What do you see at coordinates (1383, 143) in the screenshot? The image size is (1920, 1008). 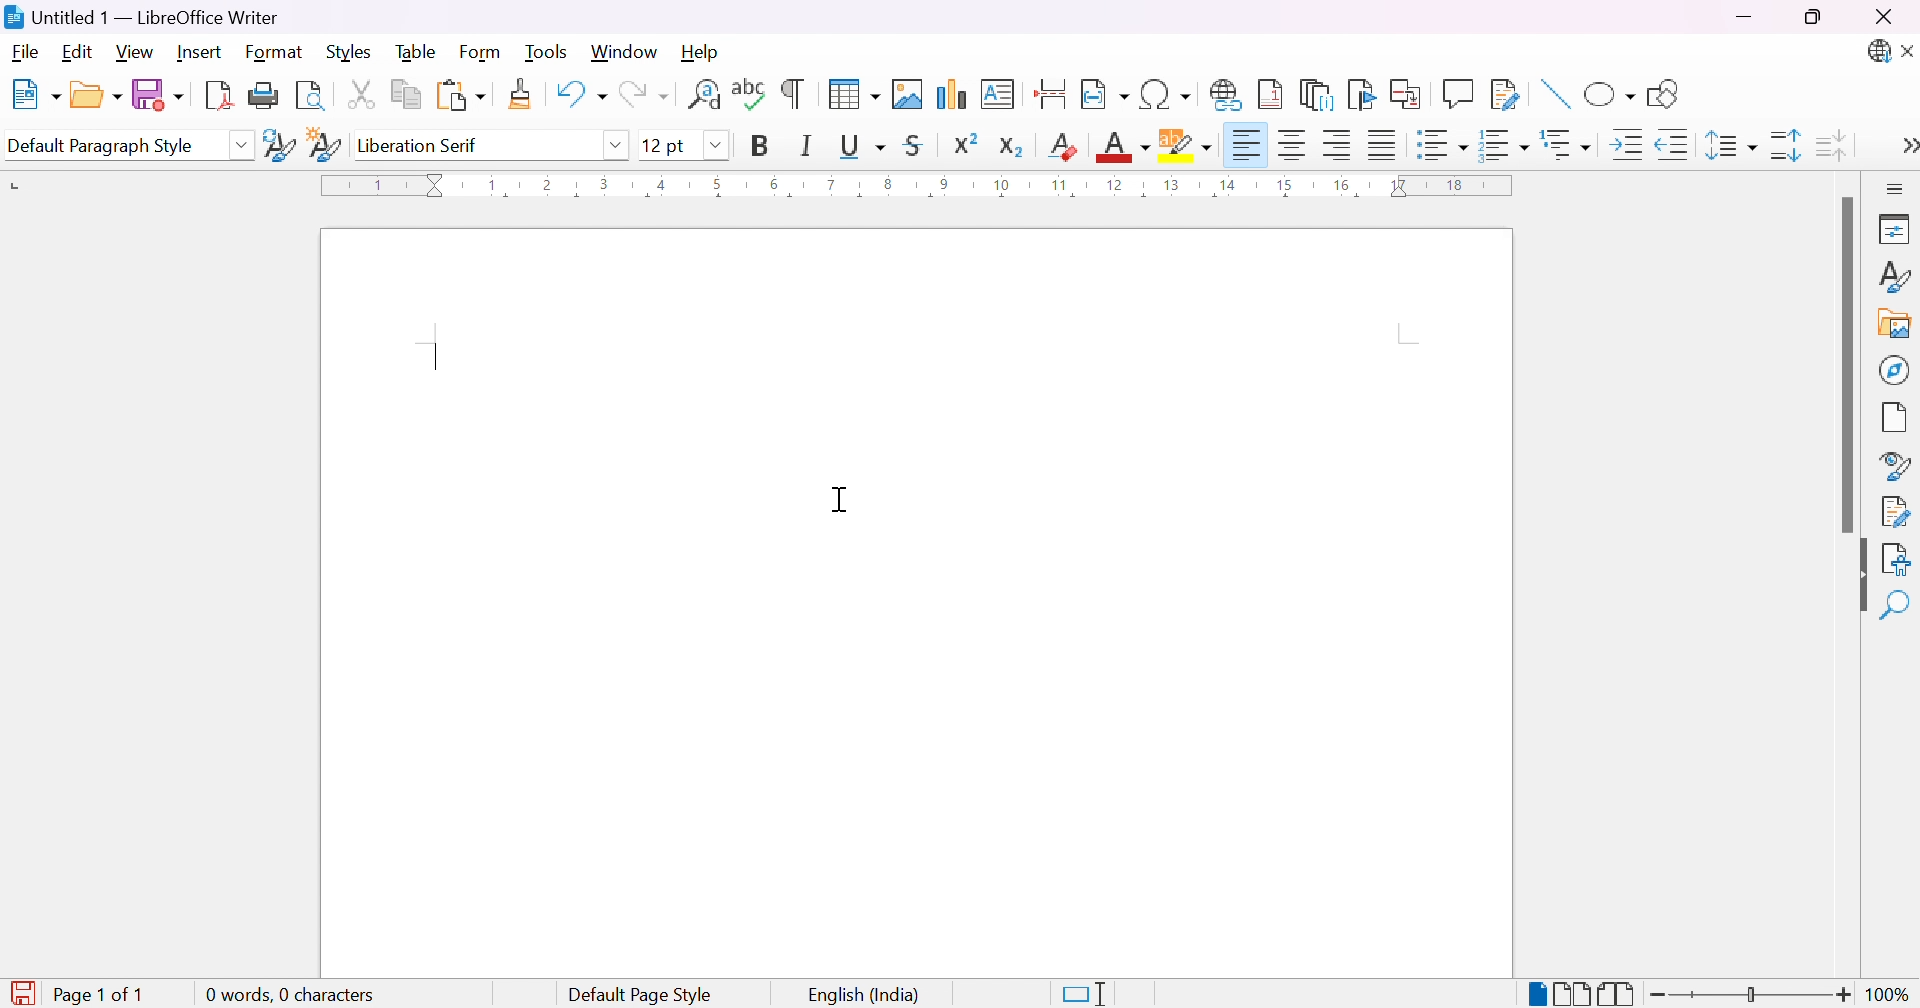 I see `Justified` at bounding box center [1383, 143].